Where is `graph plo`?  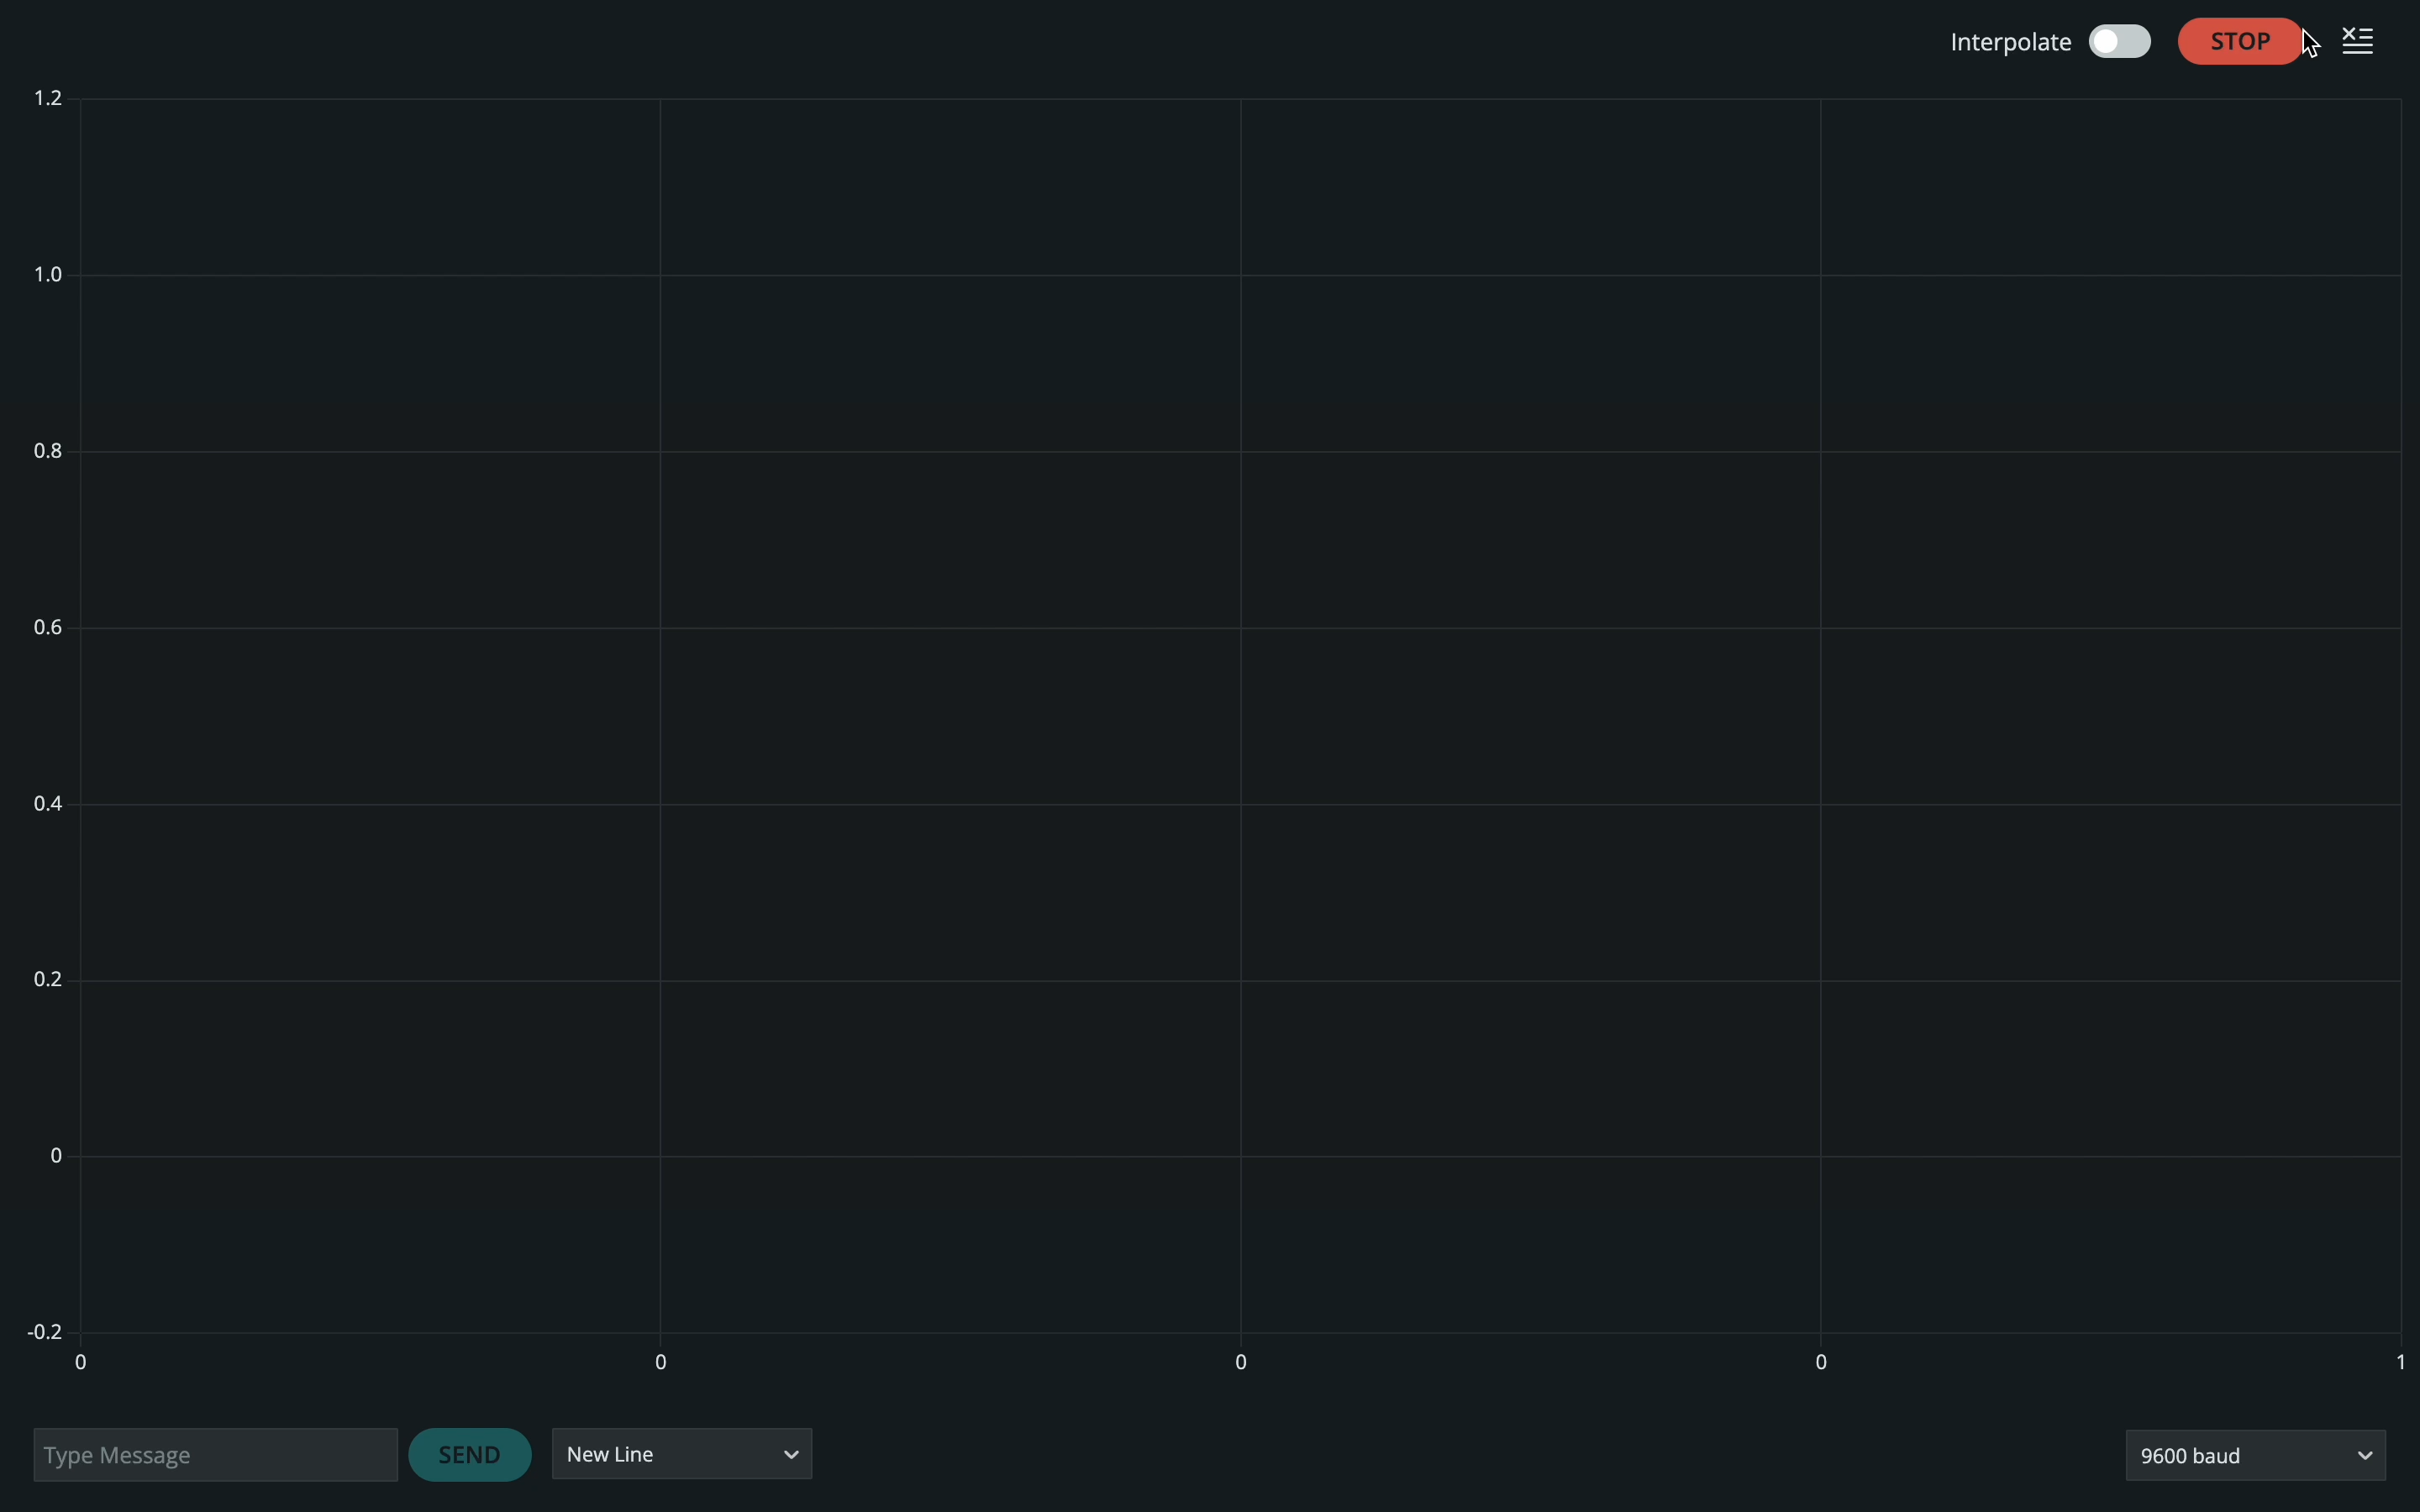
graph plo is located at coordinates (1217, 730).